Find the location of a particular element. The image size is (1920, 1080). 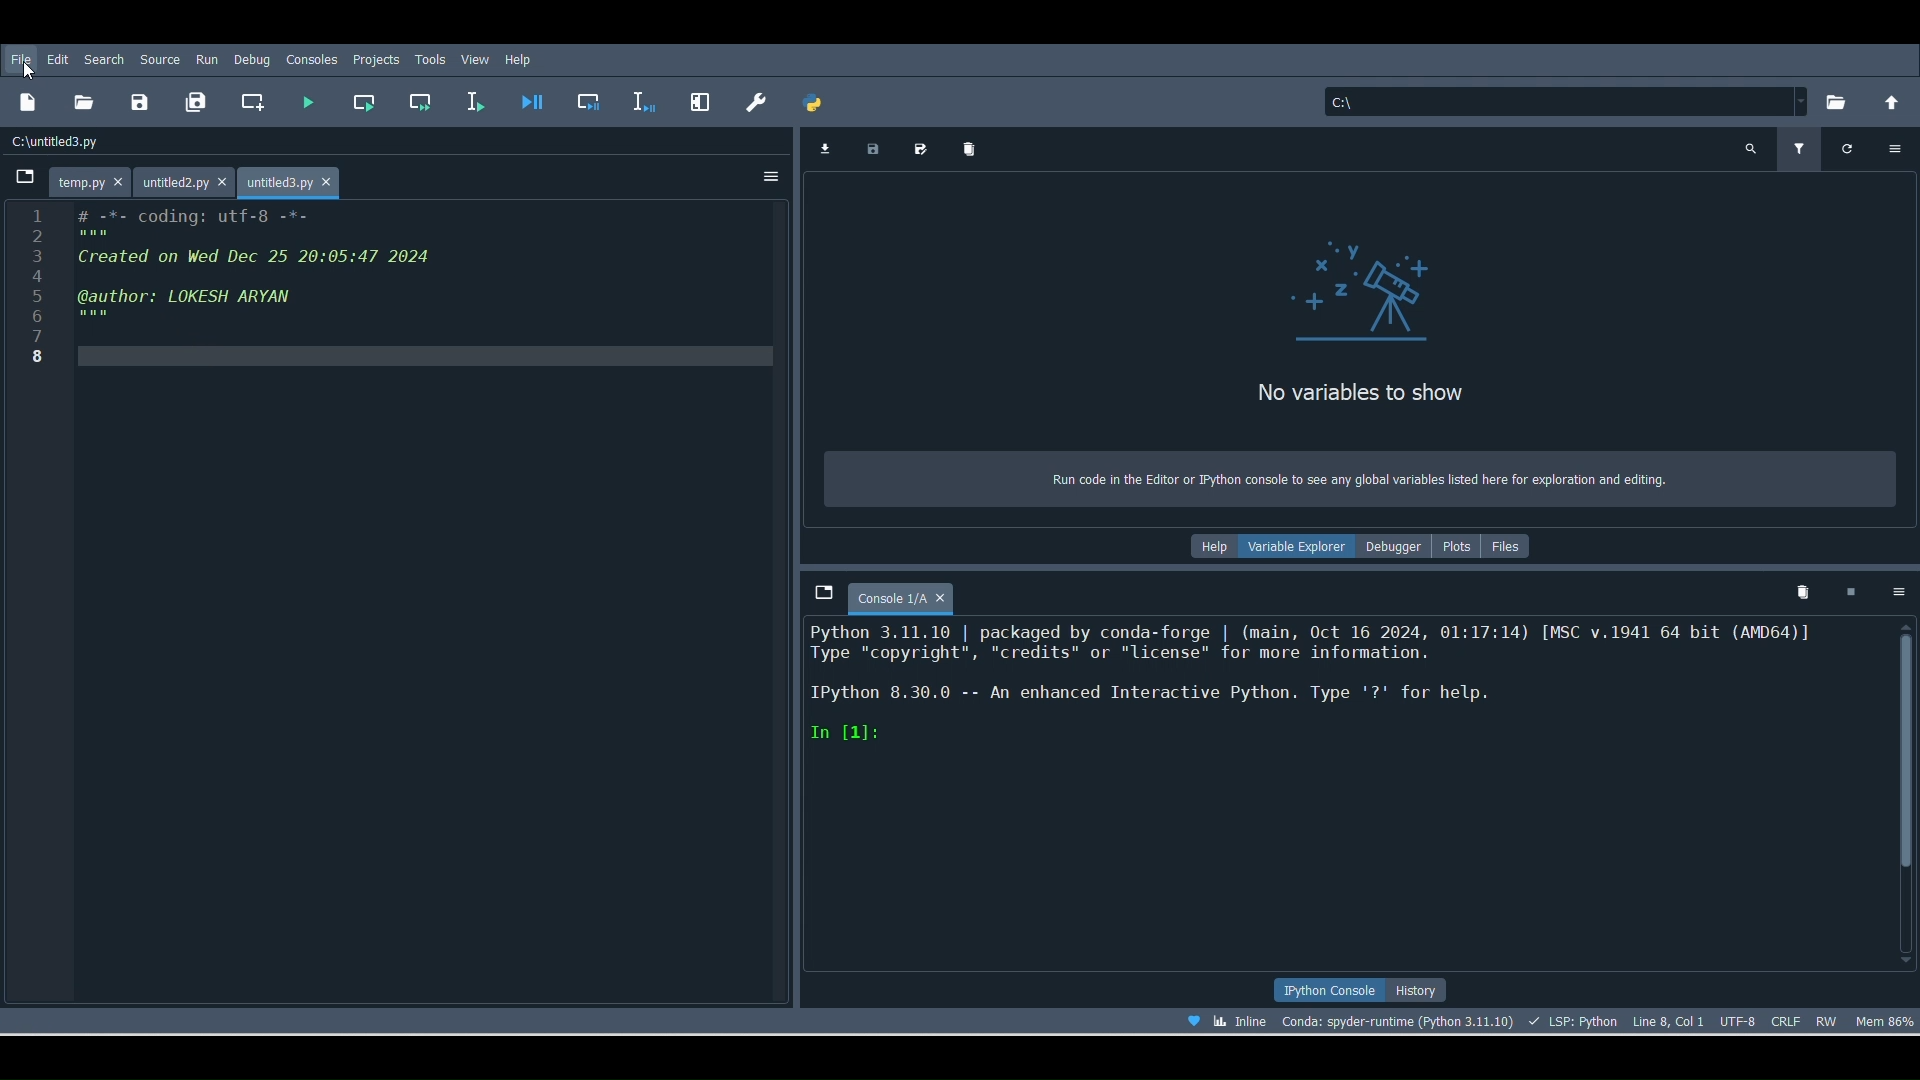

Code block is located at coordinates (404, 604).